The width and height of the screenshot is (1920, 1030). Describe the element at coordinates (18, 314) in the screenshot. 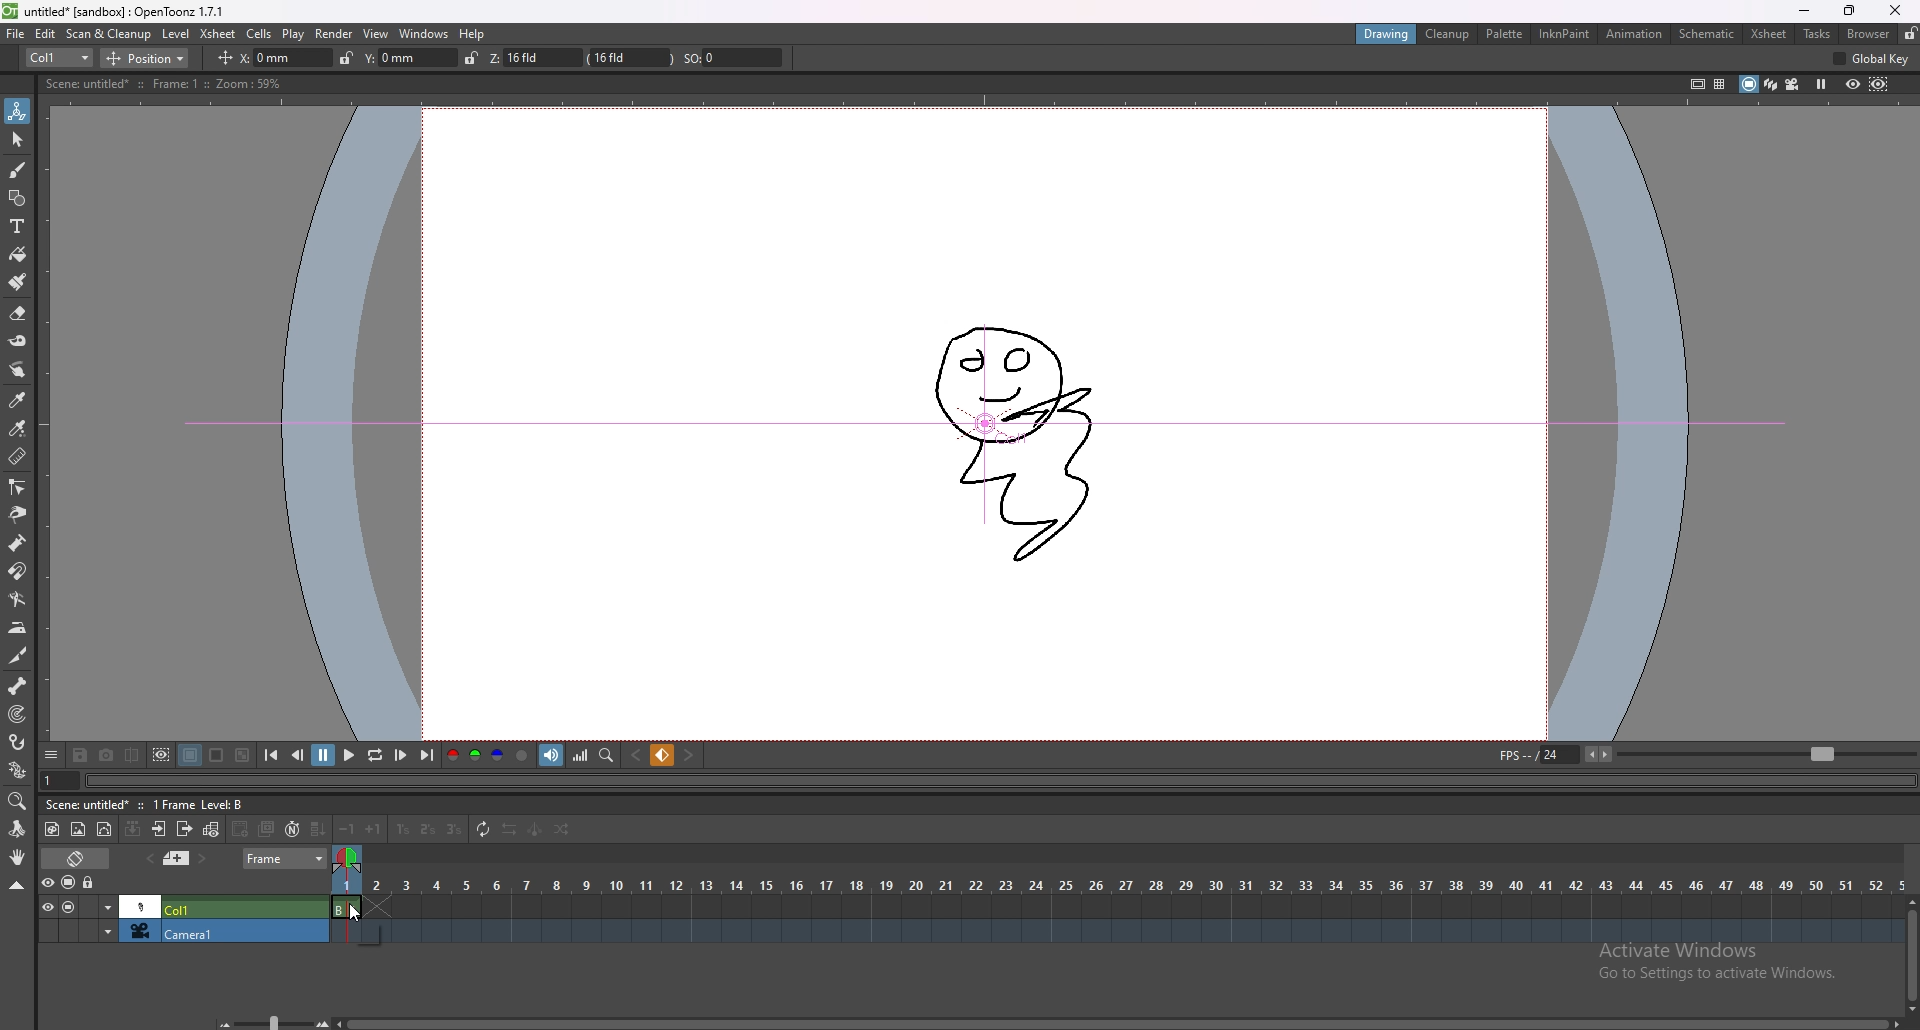

I see `erase` at that location.